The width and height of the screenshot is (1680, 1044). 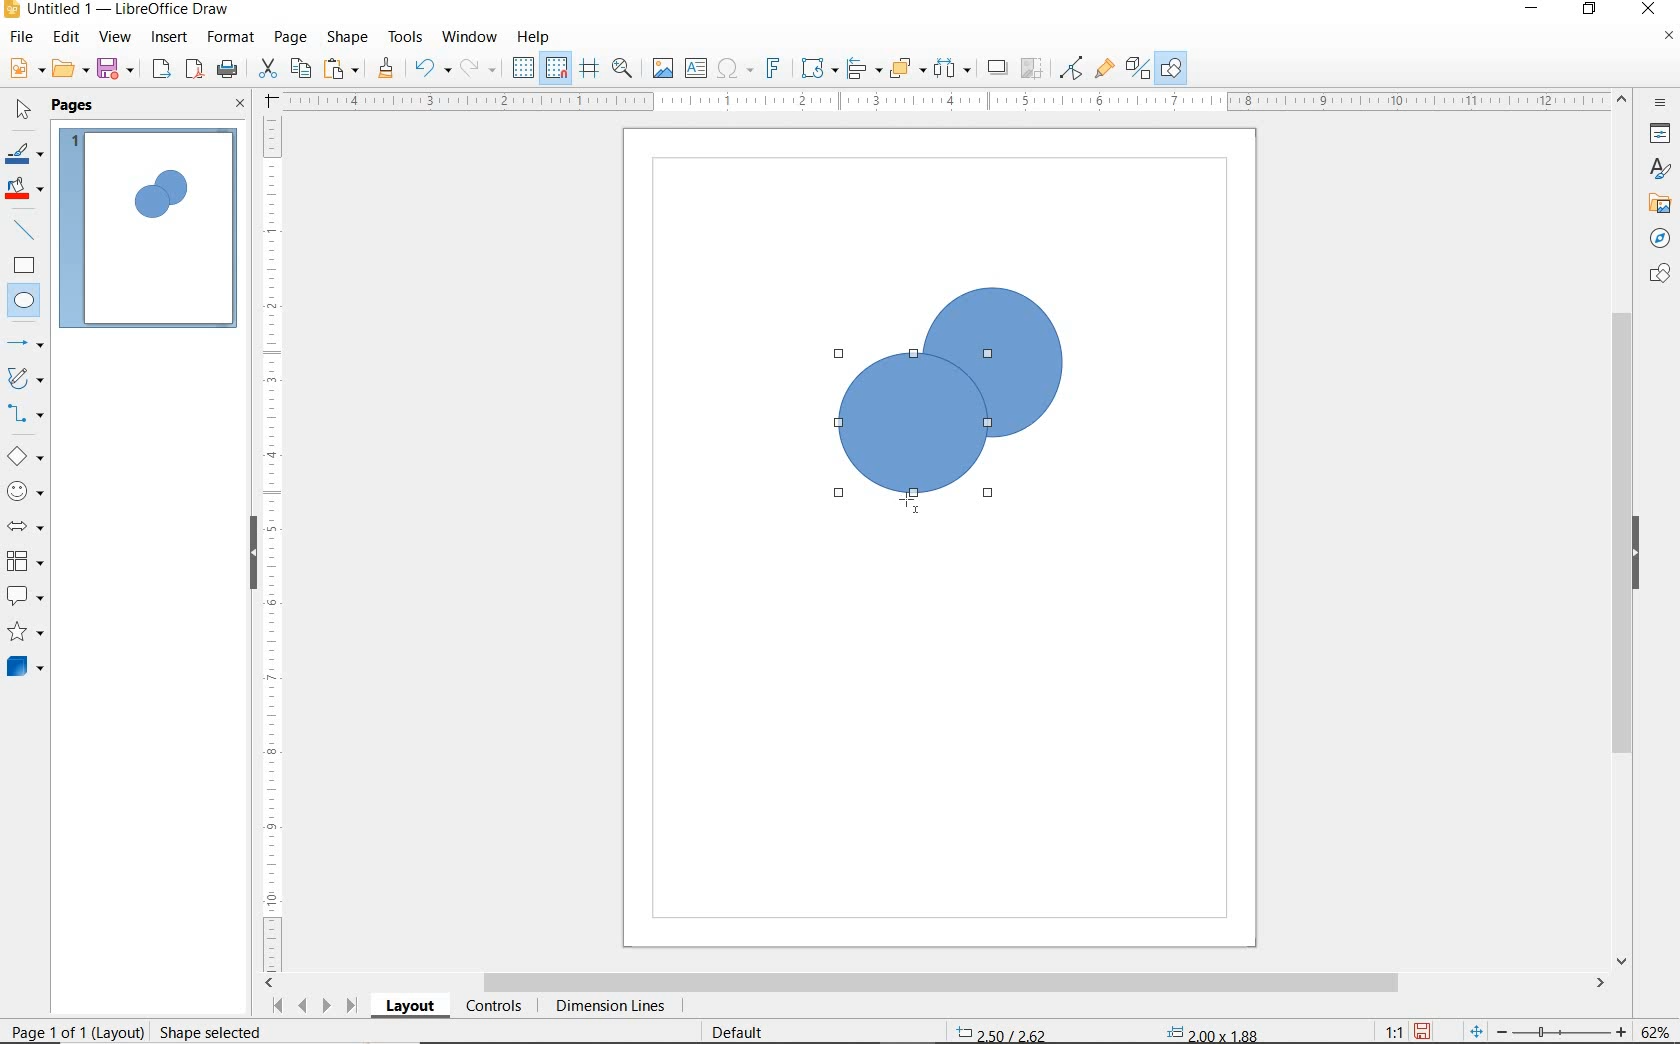 What do you see at coordinates (173, 190) in the screenshot?
I see `CIRCLE ADDED` at bounding box center [173, 190].